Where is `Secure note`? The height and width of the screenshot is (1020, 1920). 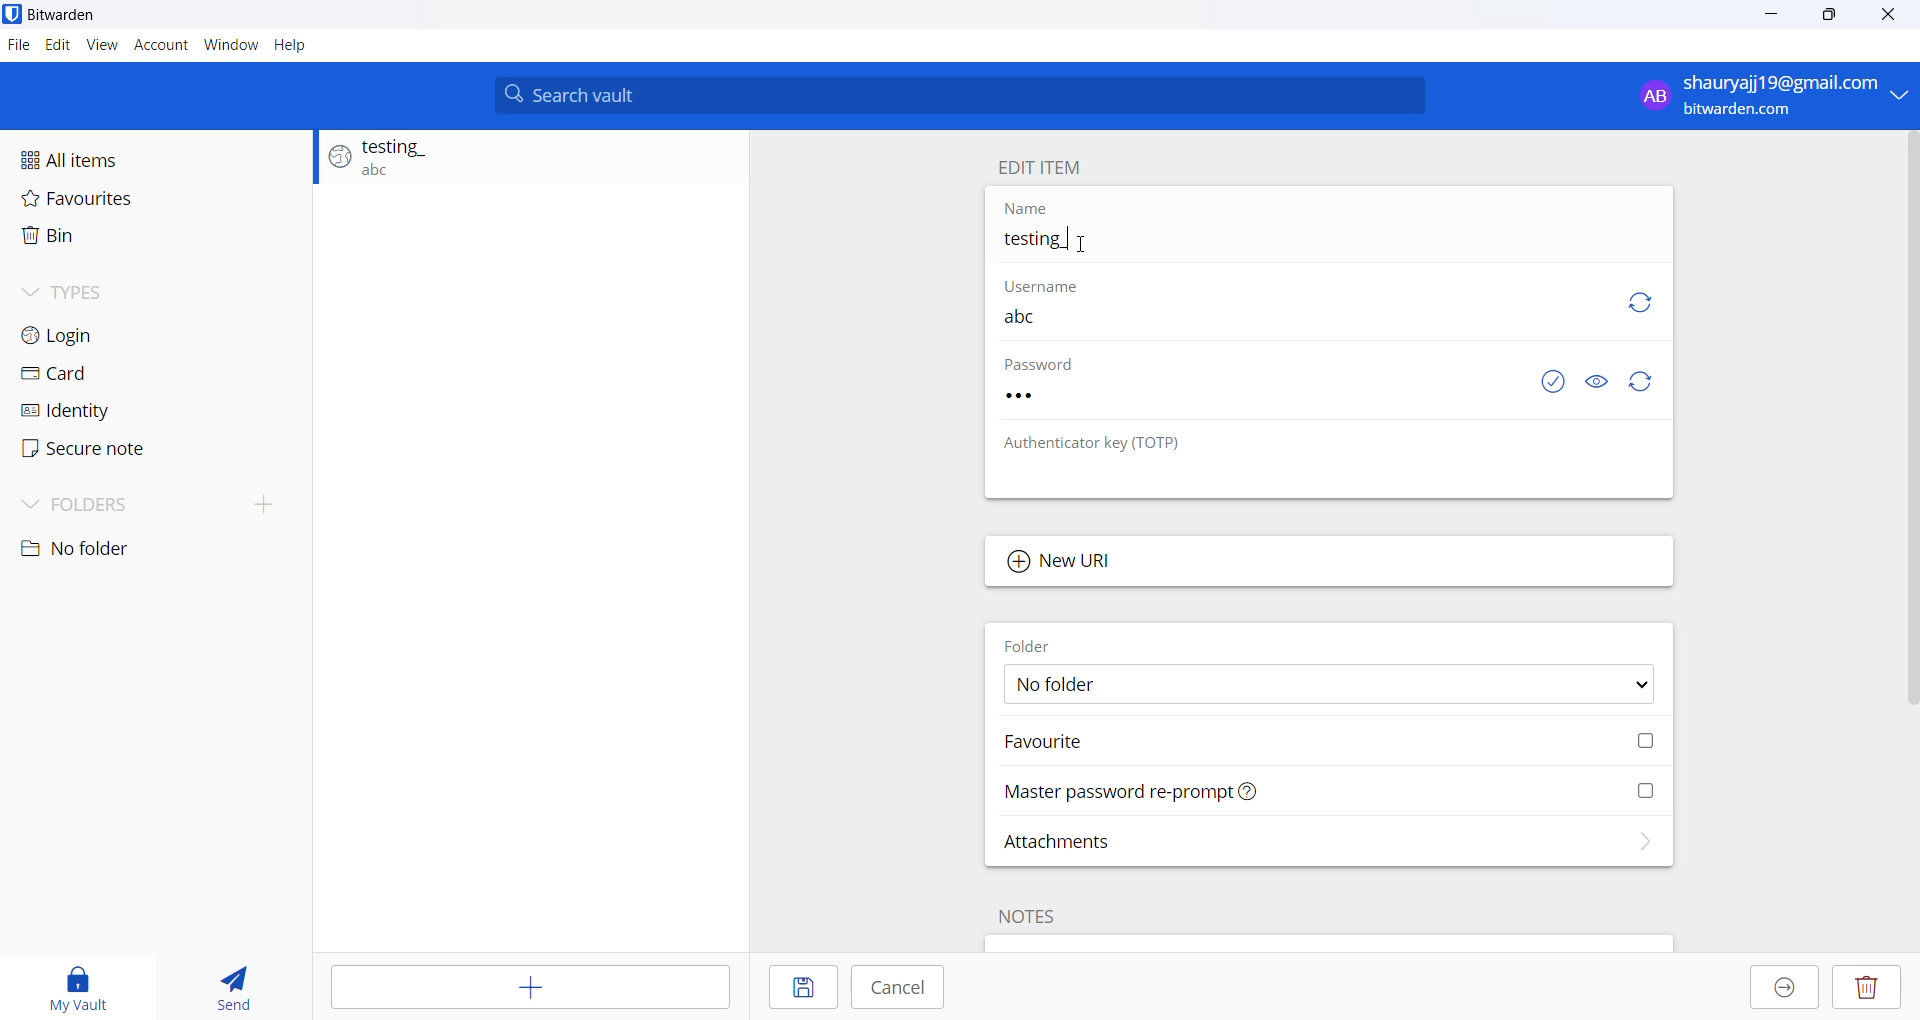
Secure note is located at coordinates (100, 450).